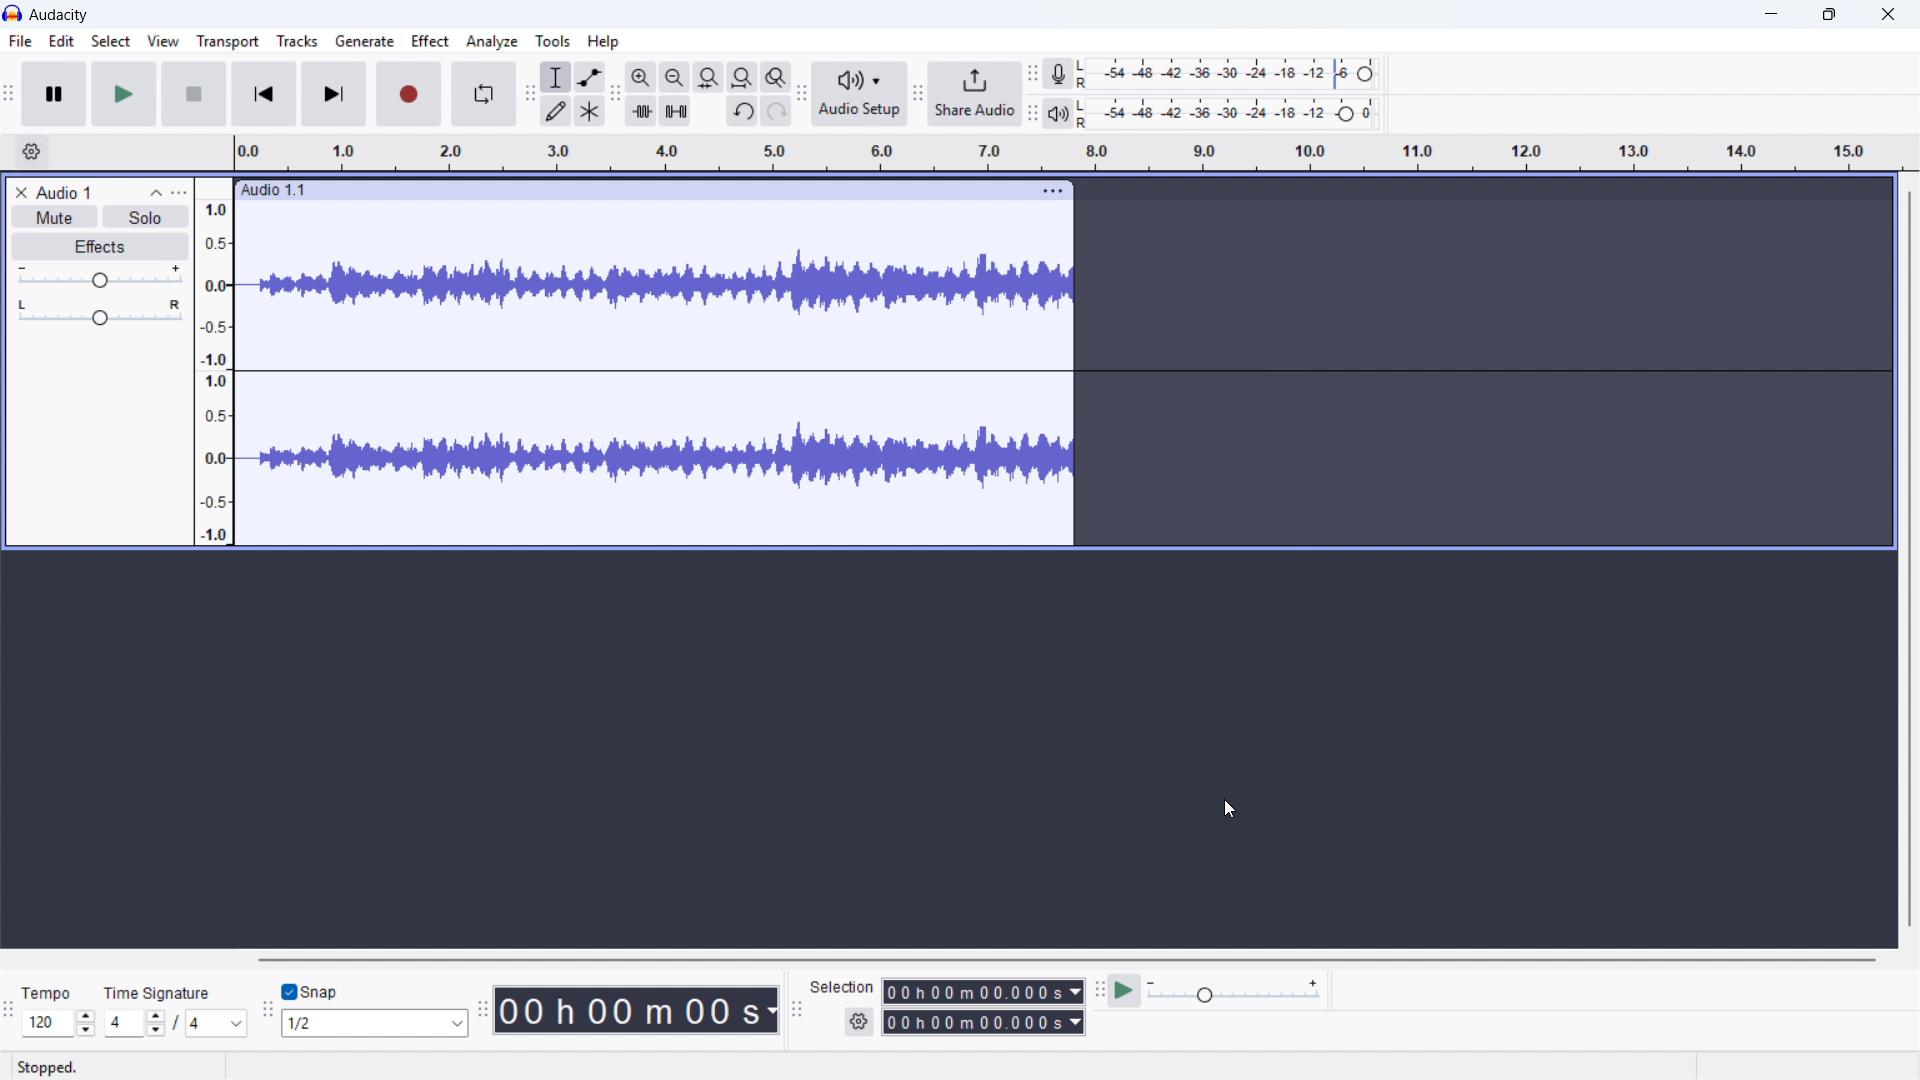 The width and height of the screenshot is (1920, 1080). I want to click on Remove track , so click(22, 192).